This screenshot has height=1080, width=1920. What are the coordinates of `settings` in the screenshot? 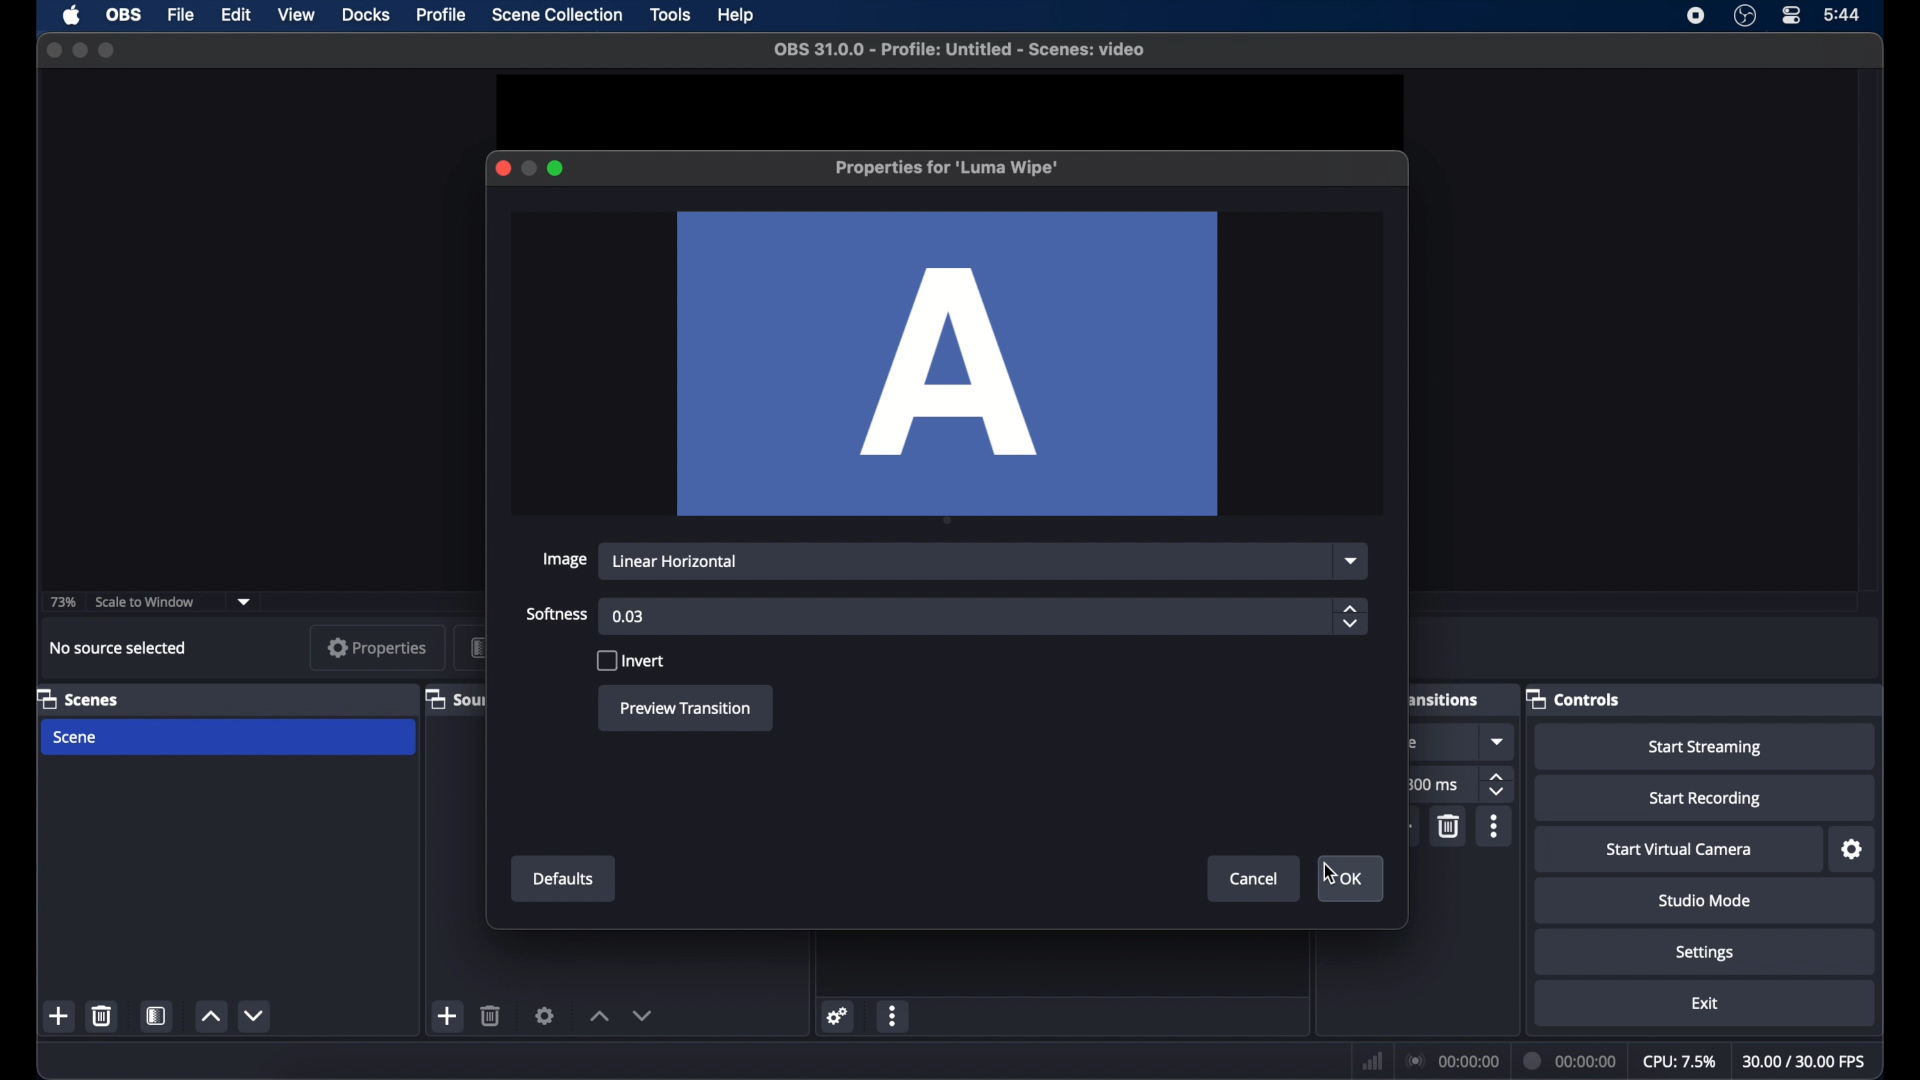 It's located at (545, 1015).